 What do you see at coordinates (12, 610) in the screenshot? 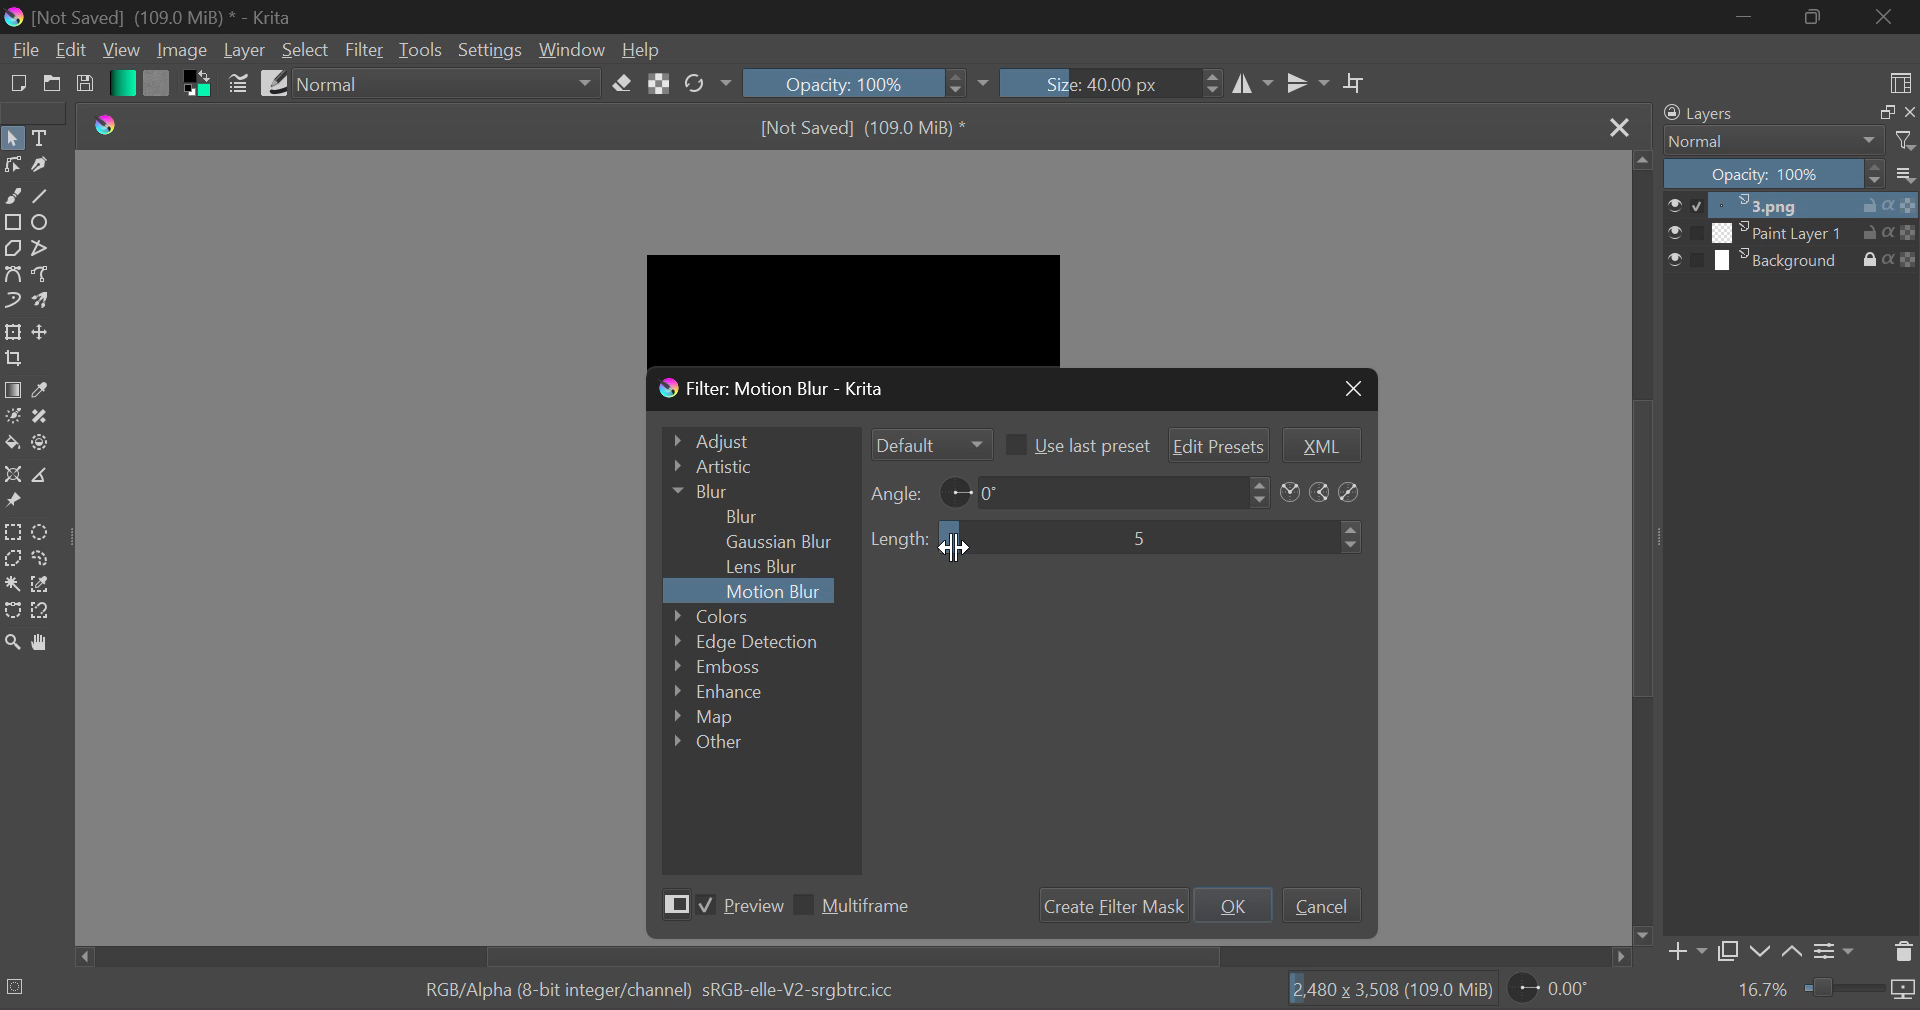
I see `Bezier Curve Selection Tool` at bounding box center [12, 610].